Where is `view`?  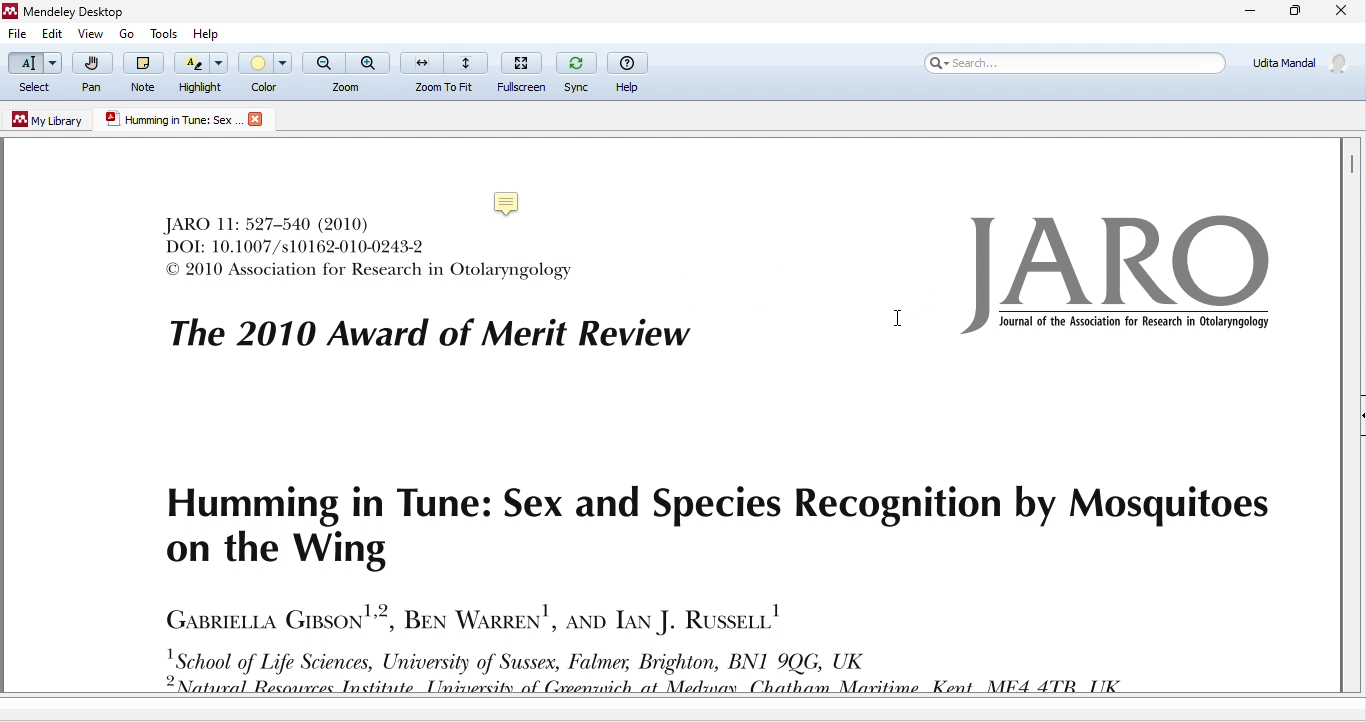
view is located at coordinates (91, 34).